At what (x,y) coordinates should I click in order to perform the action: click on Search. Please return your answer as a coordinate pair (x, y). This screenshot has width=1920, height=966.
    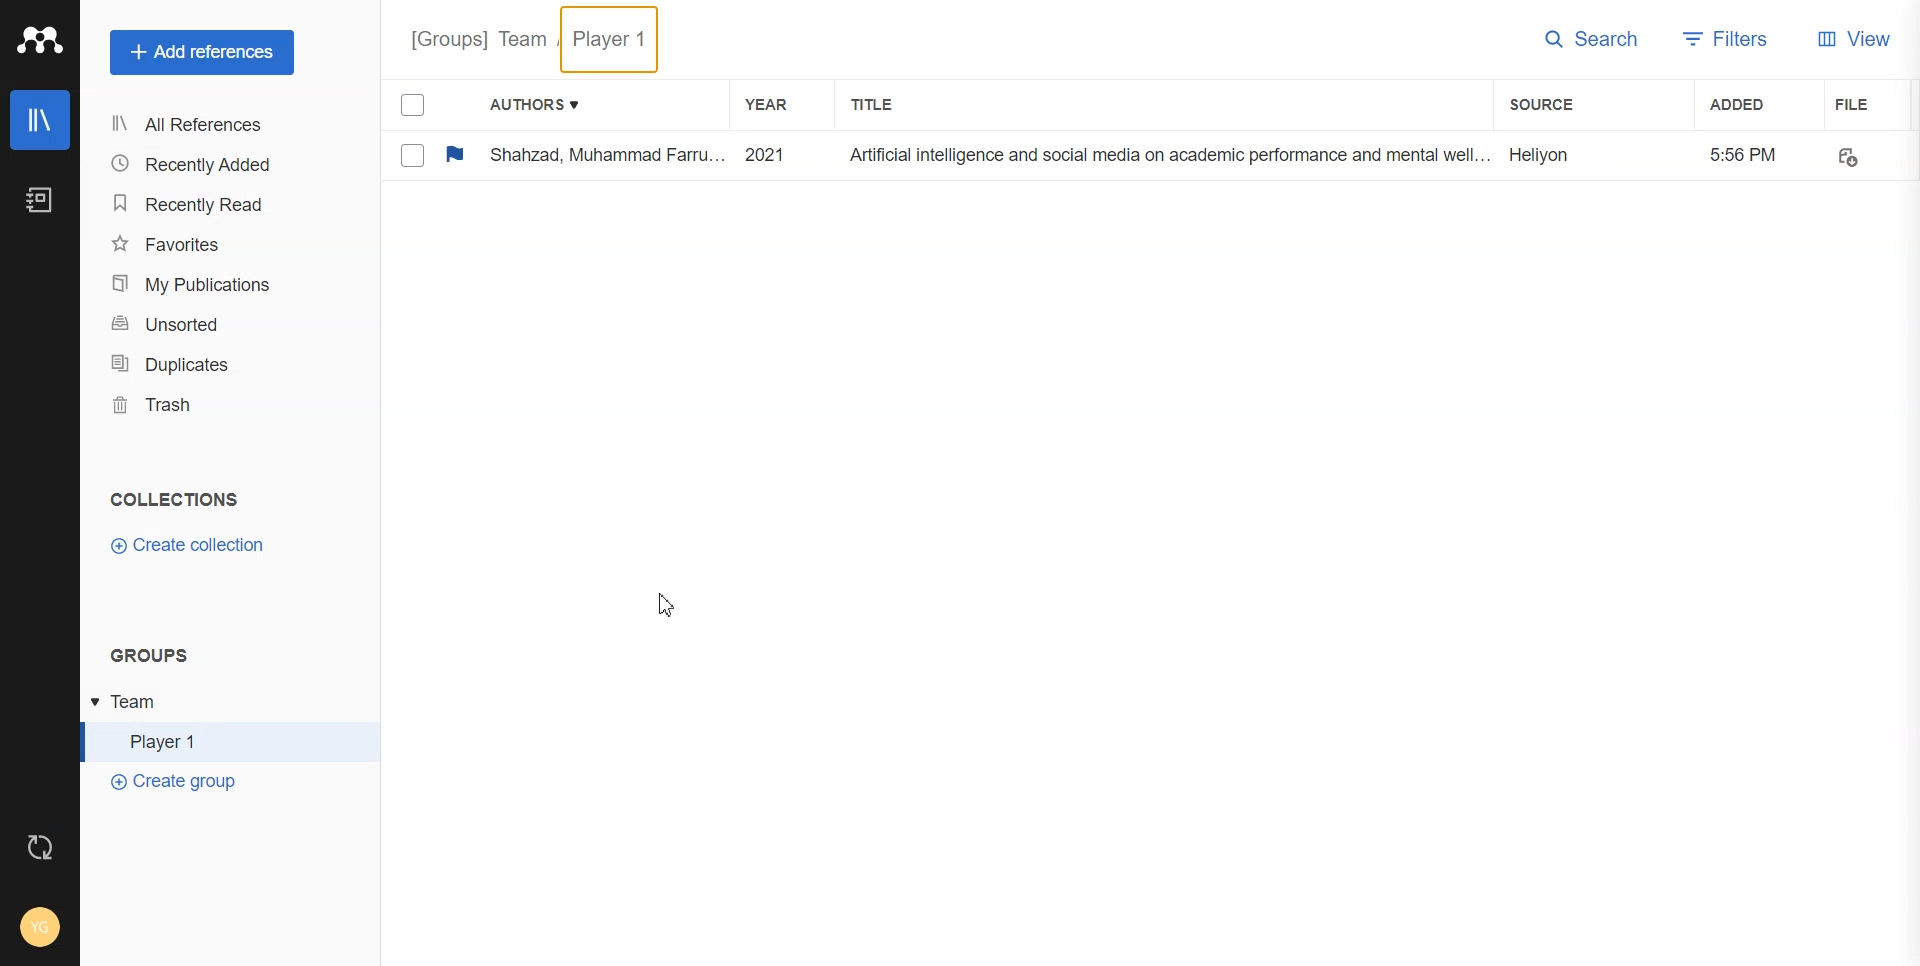
    Looking at the image, I should click on (1590, 39).